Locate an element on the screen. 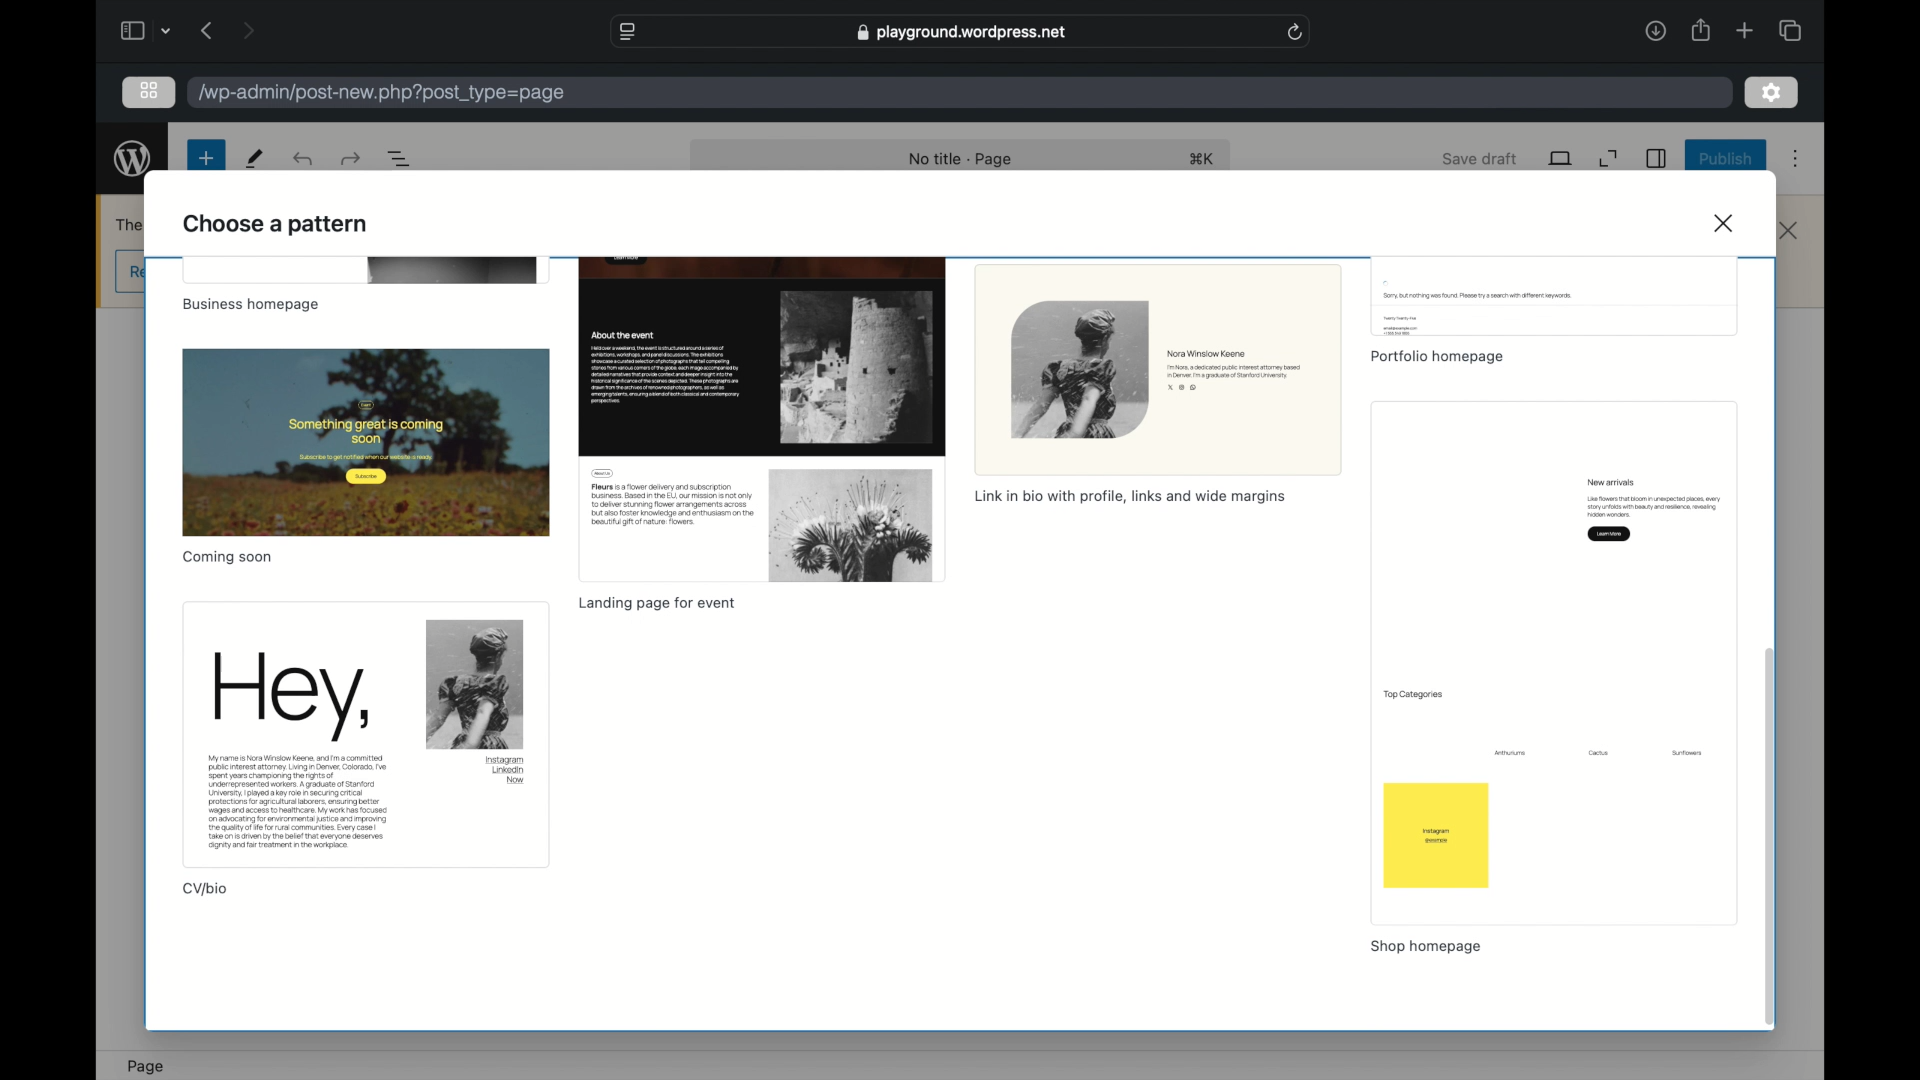 The height and width of the screenshot is (1080, 1920). business homepage is located at coordinates (253, 306).